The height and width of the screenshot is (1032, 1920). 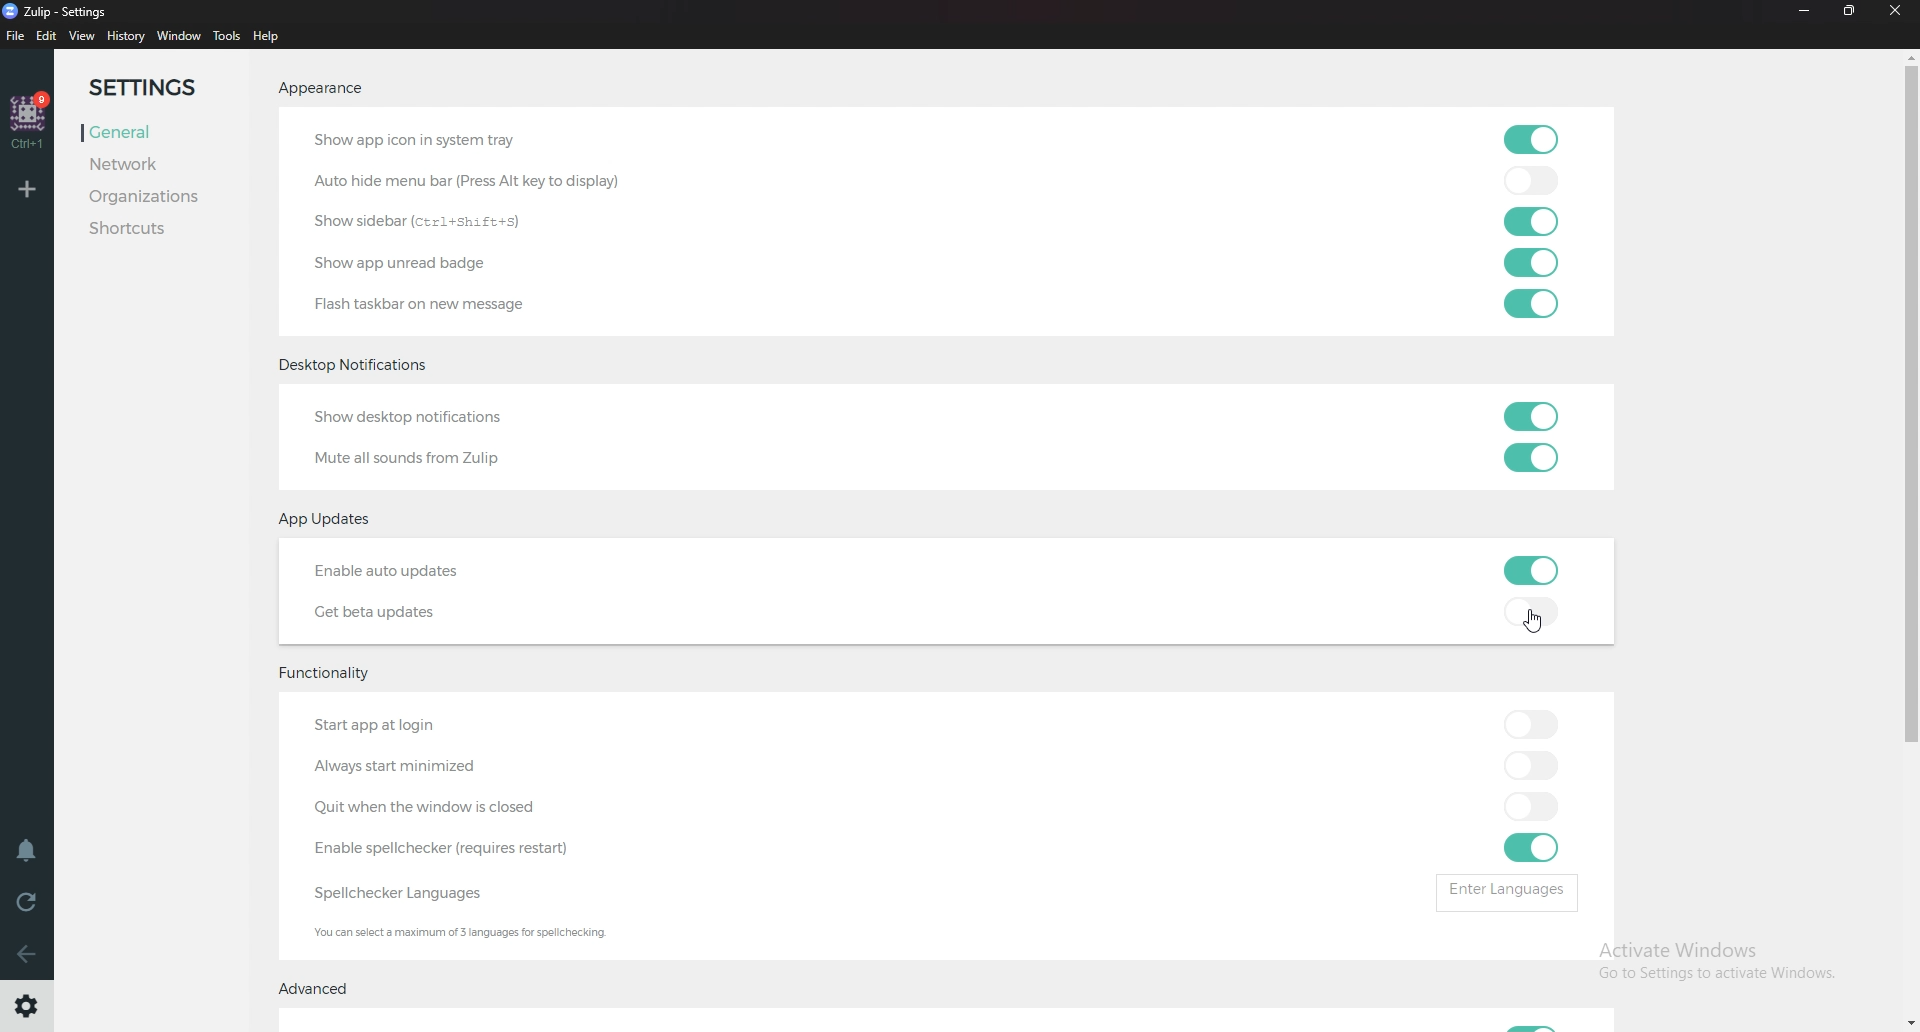 I want to click on Activate Windows Go to Settings to activate Windows, so click(x=1714, y=960).